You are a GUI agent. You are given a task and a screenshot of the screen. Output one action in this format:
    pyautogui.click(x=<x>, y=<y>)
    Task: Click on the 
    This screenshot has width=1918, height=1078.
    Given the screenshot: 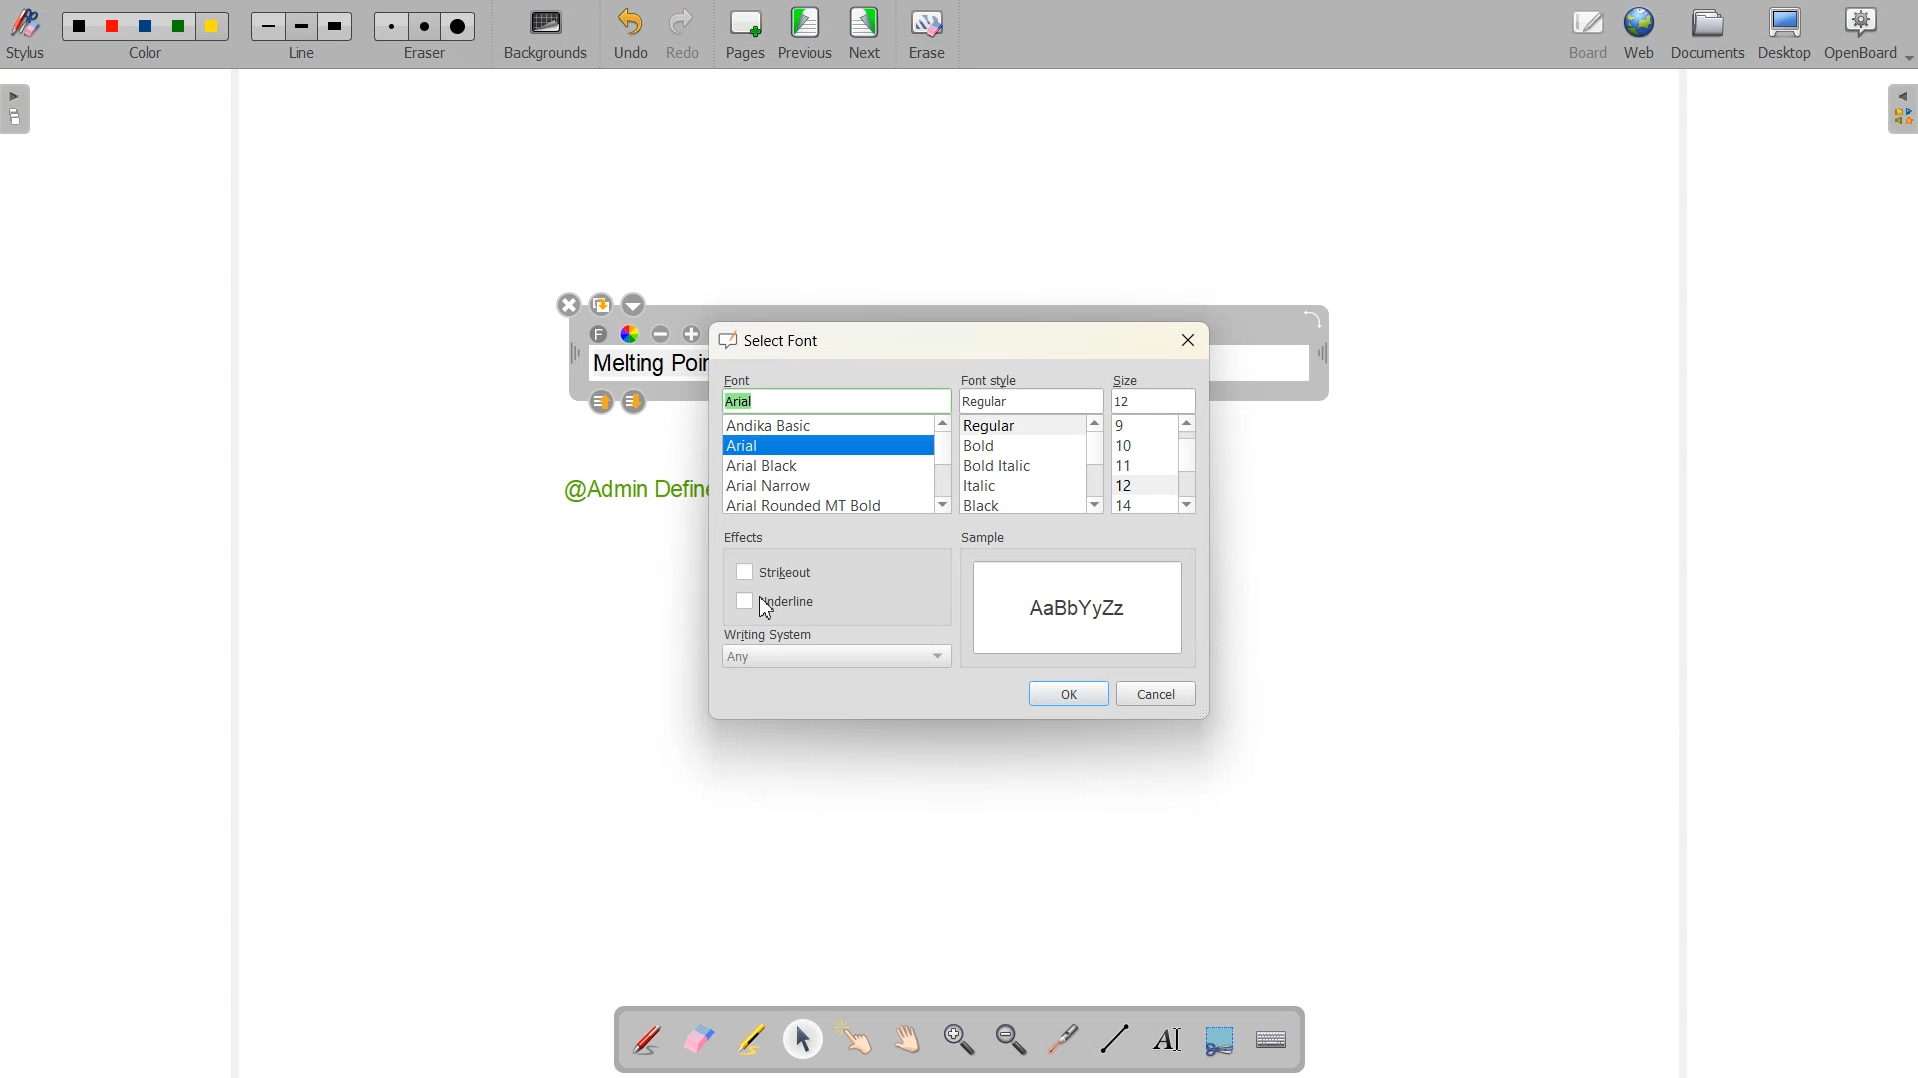 What is the action you would take?
    pyautogui.click(x=805, y=35)
    